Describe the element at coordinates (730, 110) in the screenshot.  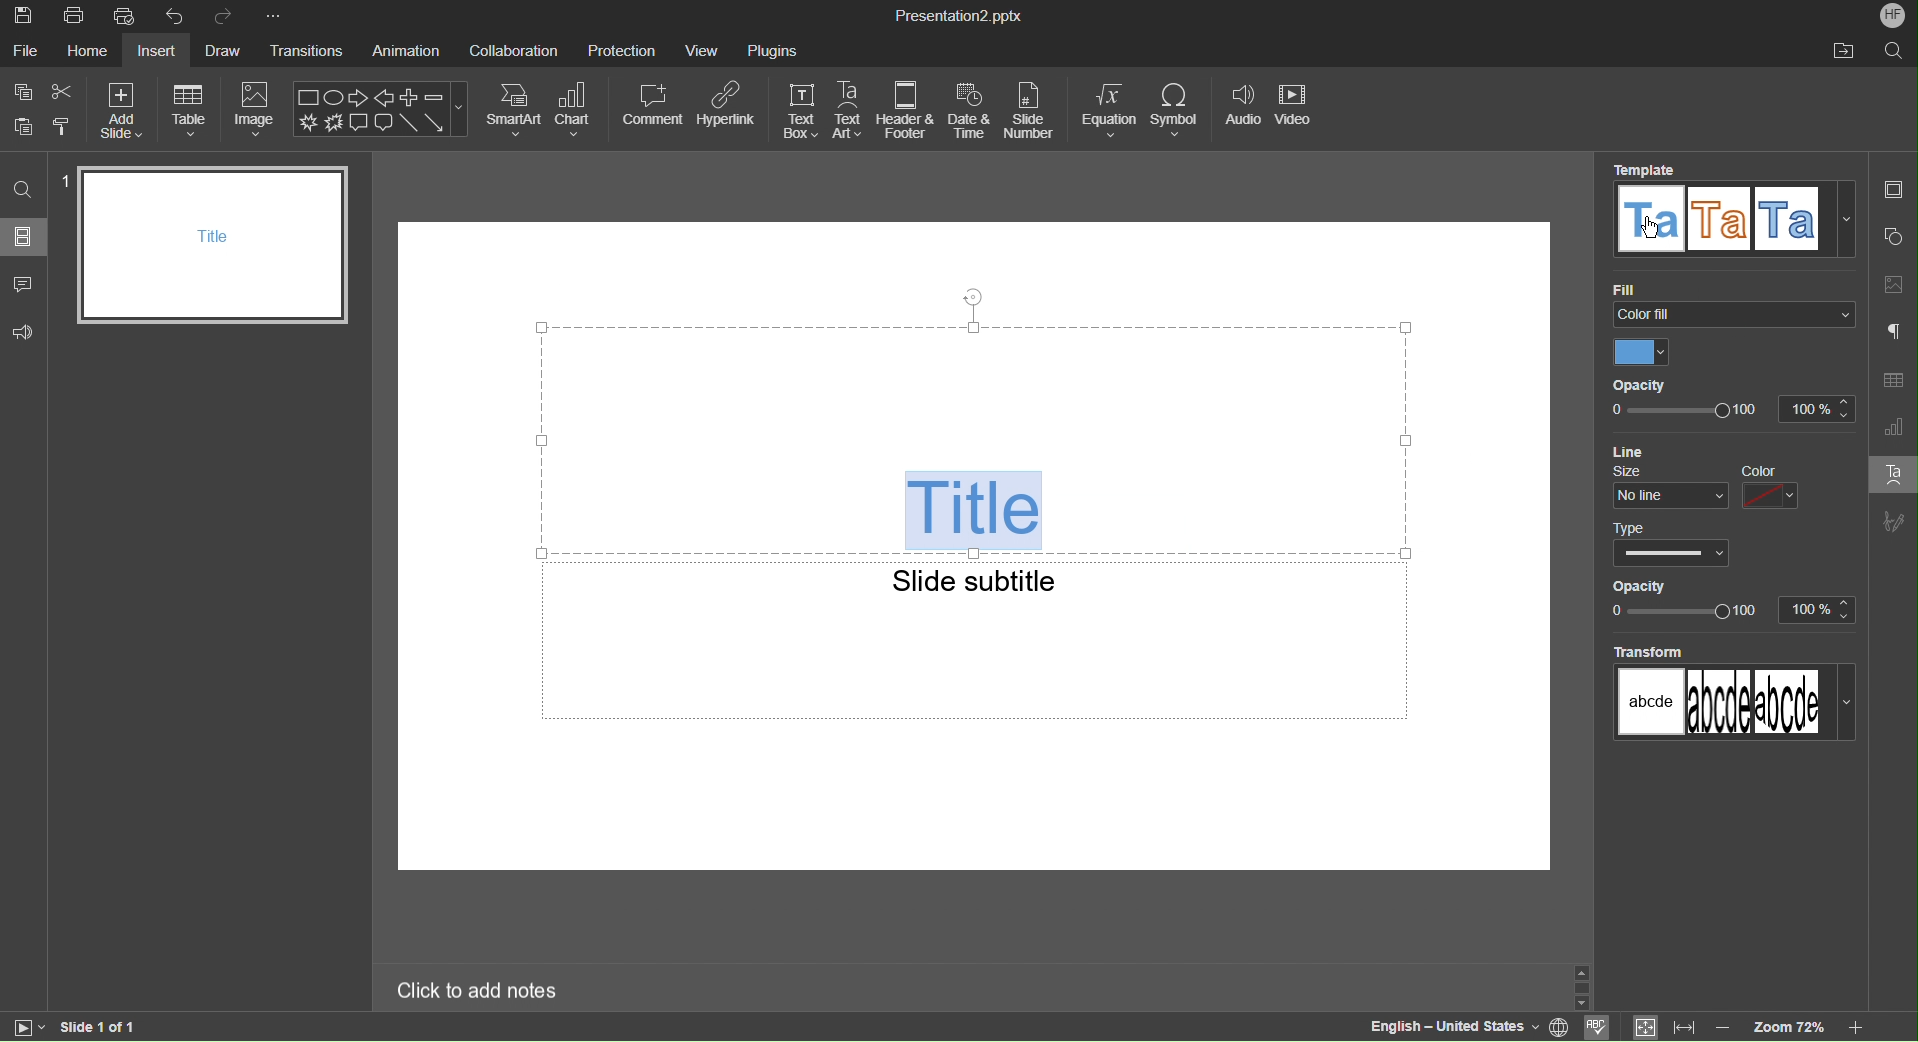
I see `Hyperlink` at that location.